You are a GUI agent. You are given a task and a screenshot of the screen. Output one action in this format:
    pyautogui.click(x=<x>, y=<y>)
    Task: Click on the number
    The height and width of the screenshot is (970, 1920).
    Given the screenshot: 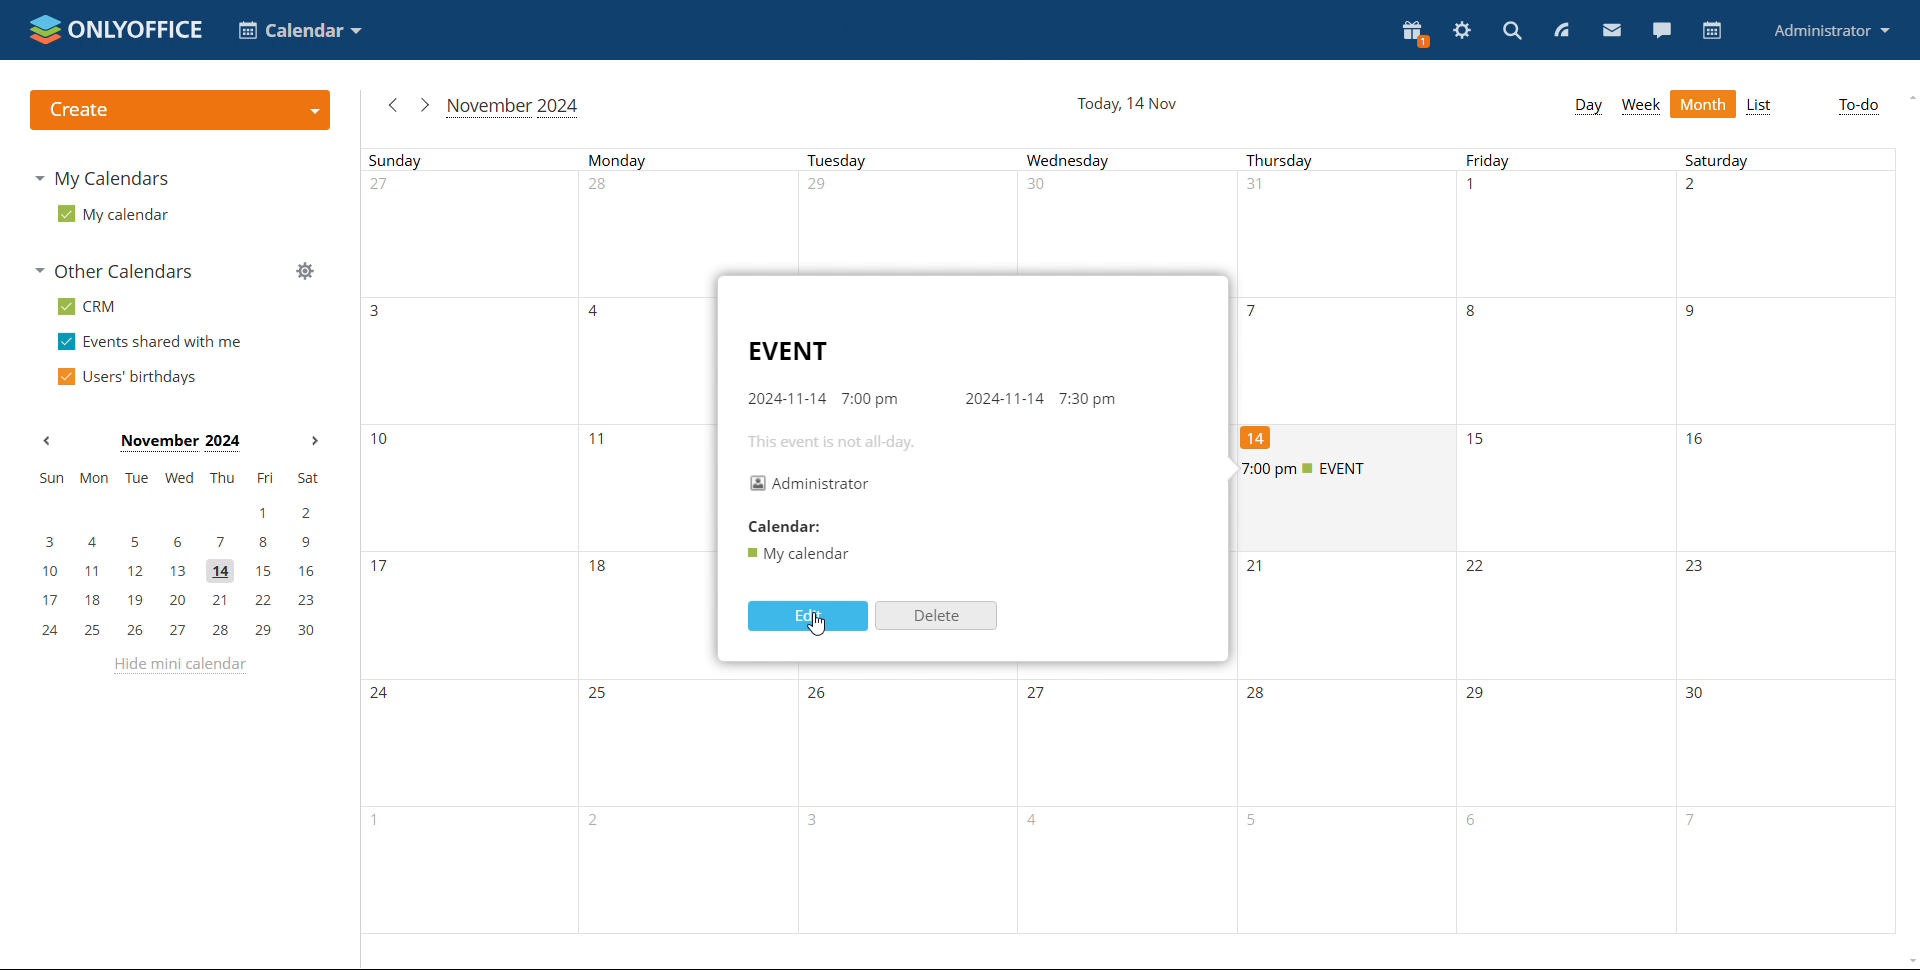 What is the action you would take?
    pyautogui.click(x=821, y=821)
    